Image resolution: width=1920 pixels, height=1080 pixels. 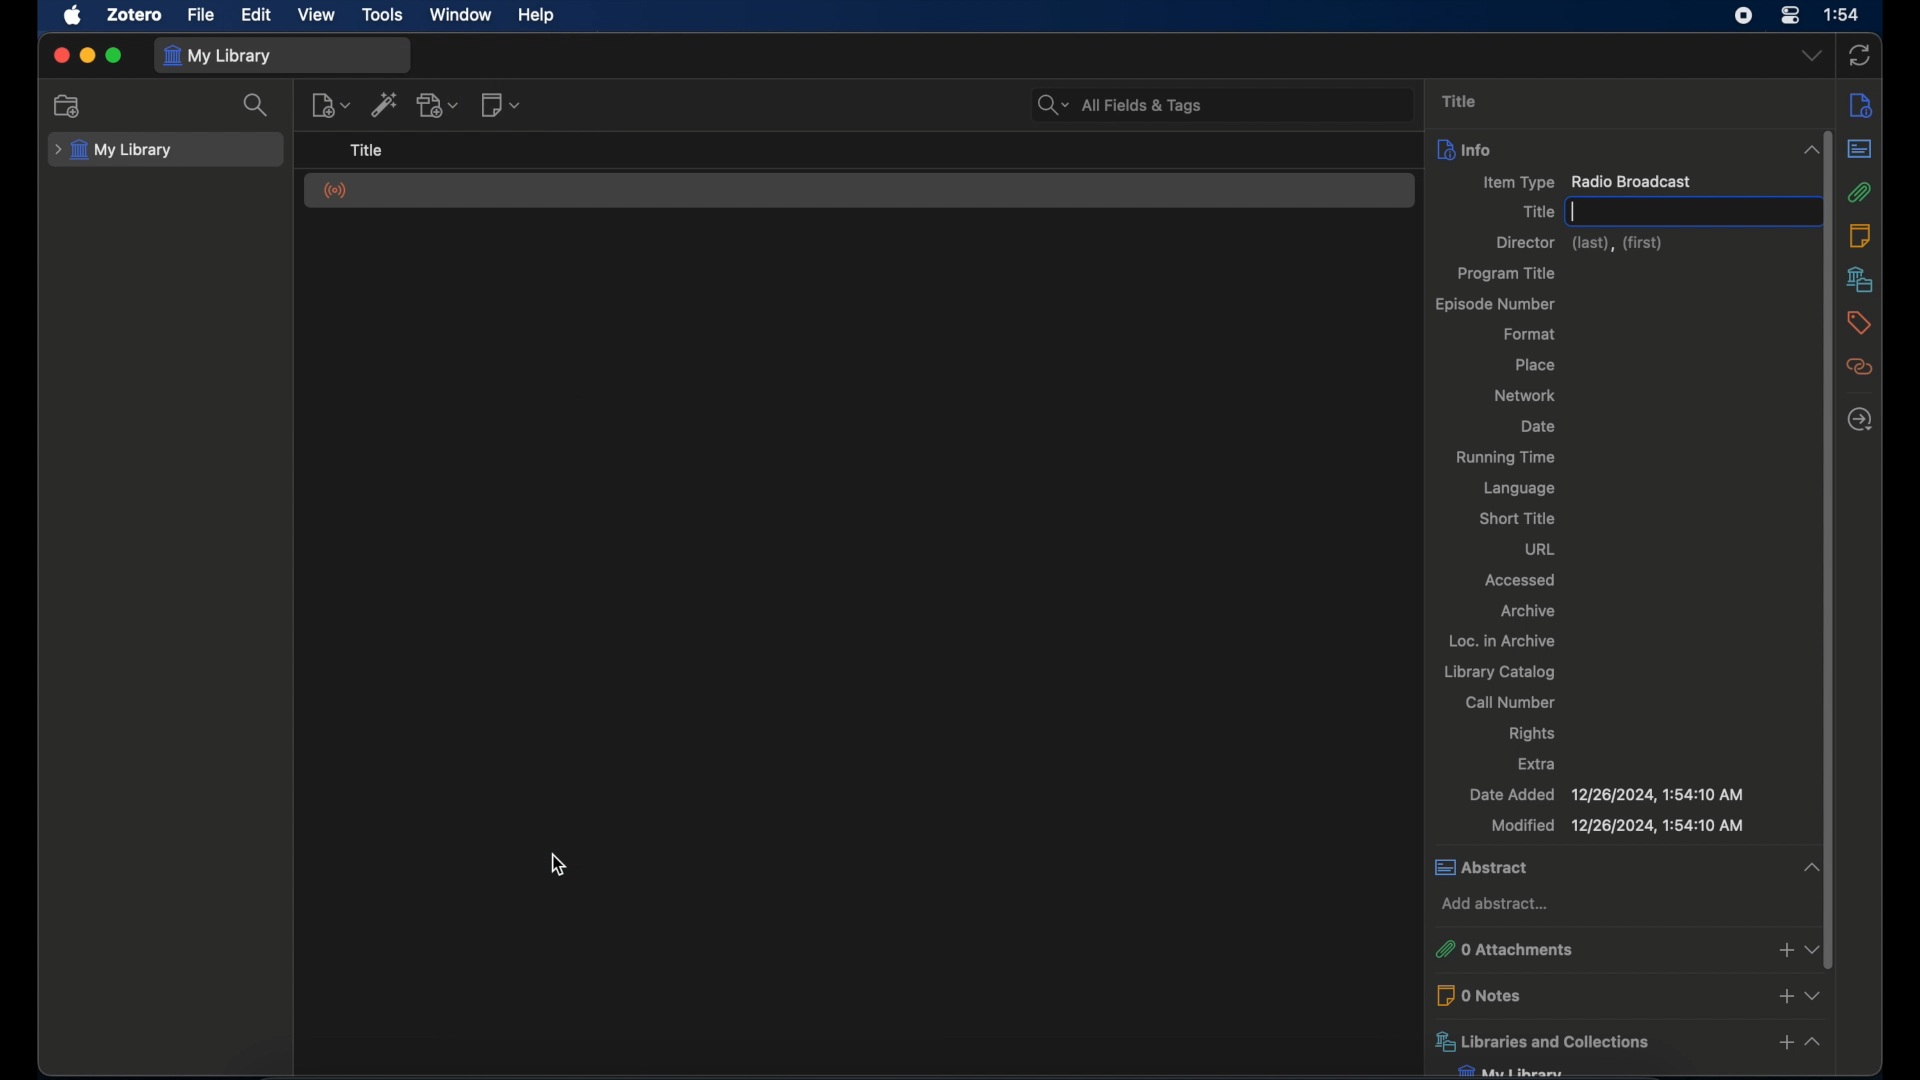 What do you see at coordinates (386, 104) in the screenshot?
I see `add item by identifier` at bounding box center [386, 104].